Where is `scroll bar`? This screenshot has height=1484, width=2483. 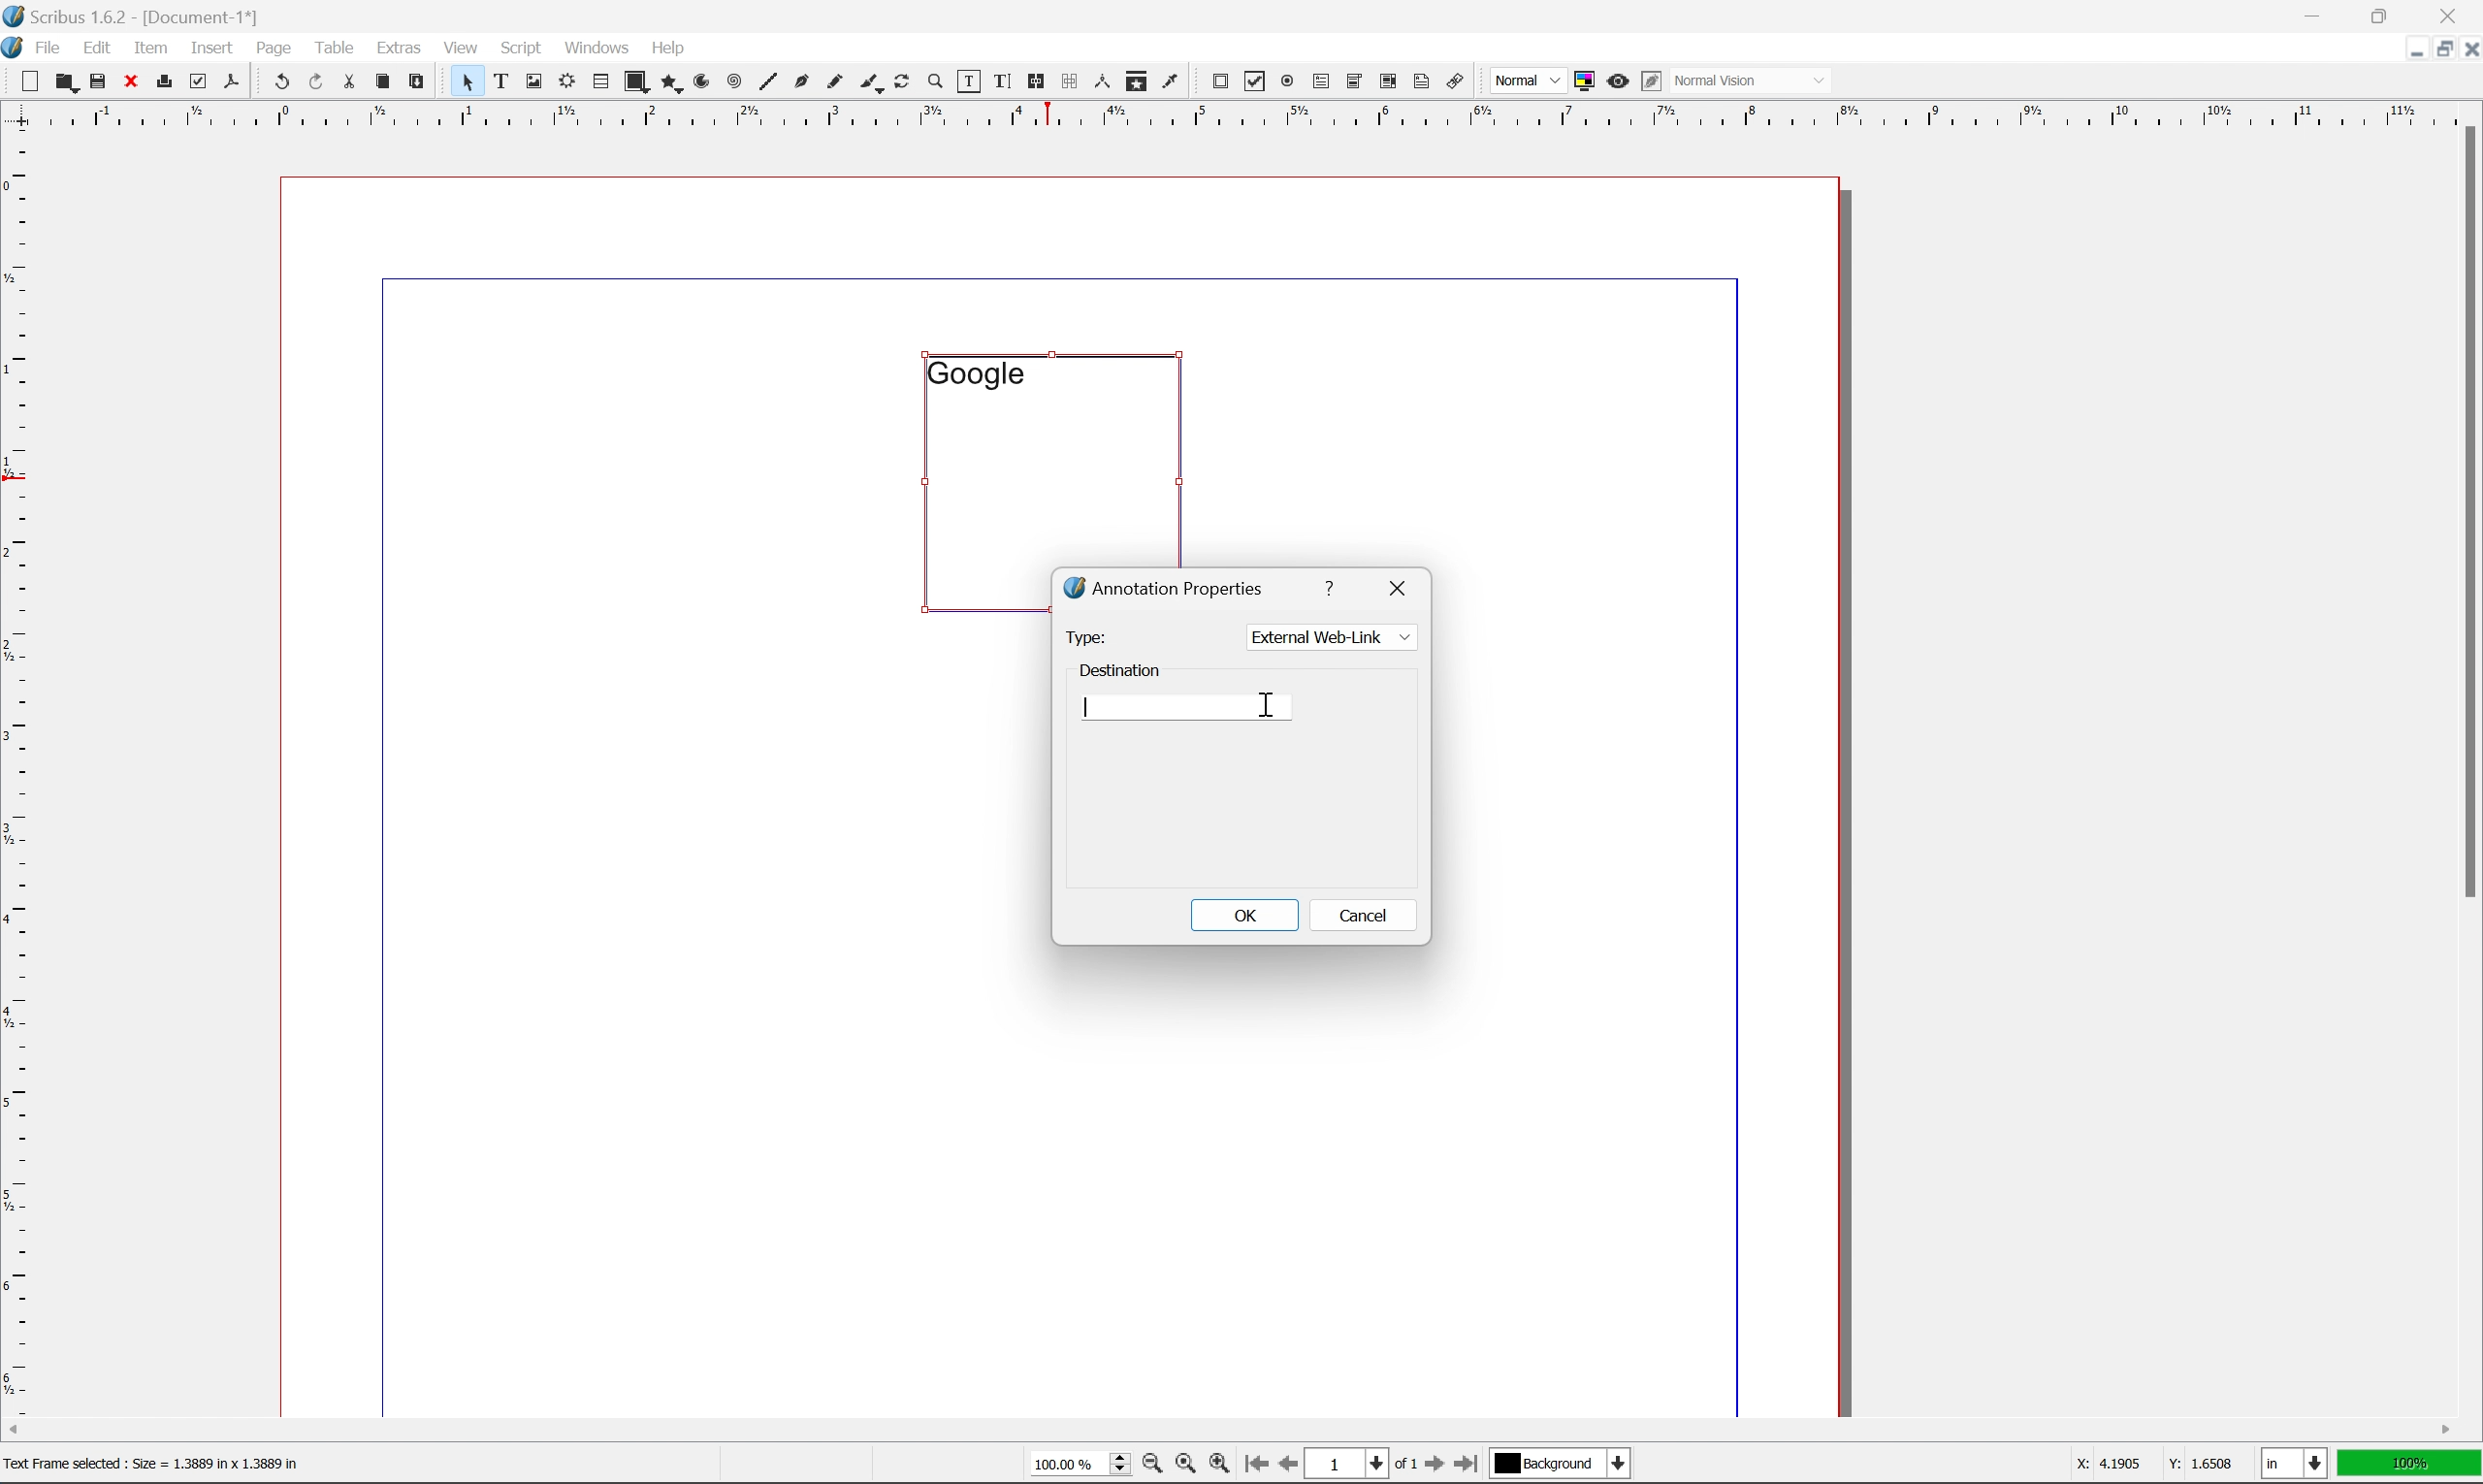 scroll bar is located at coordinates (1229, 1429).